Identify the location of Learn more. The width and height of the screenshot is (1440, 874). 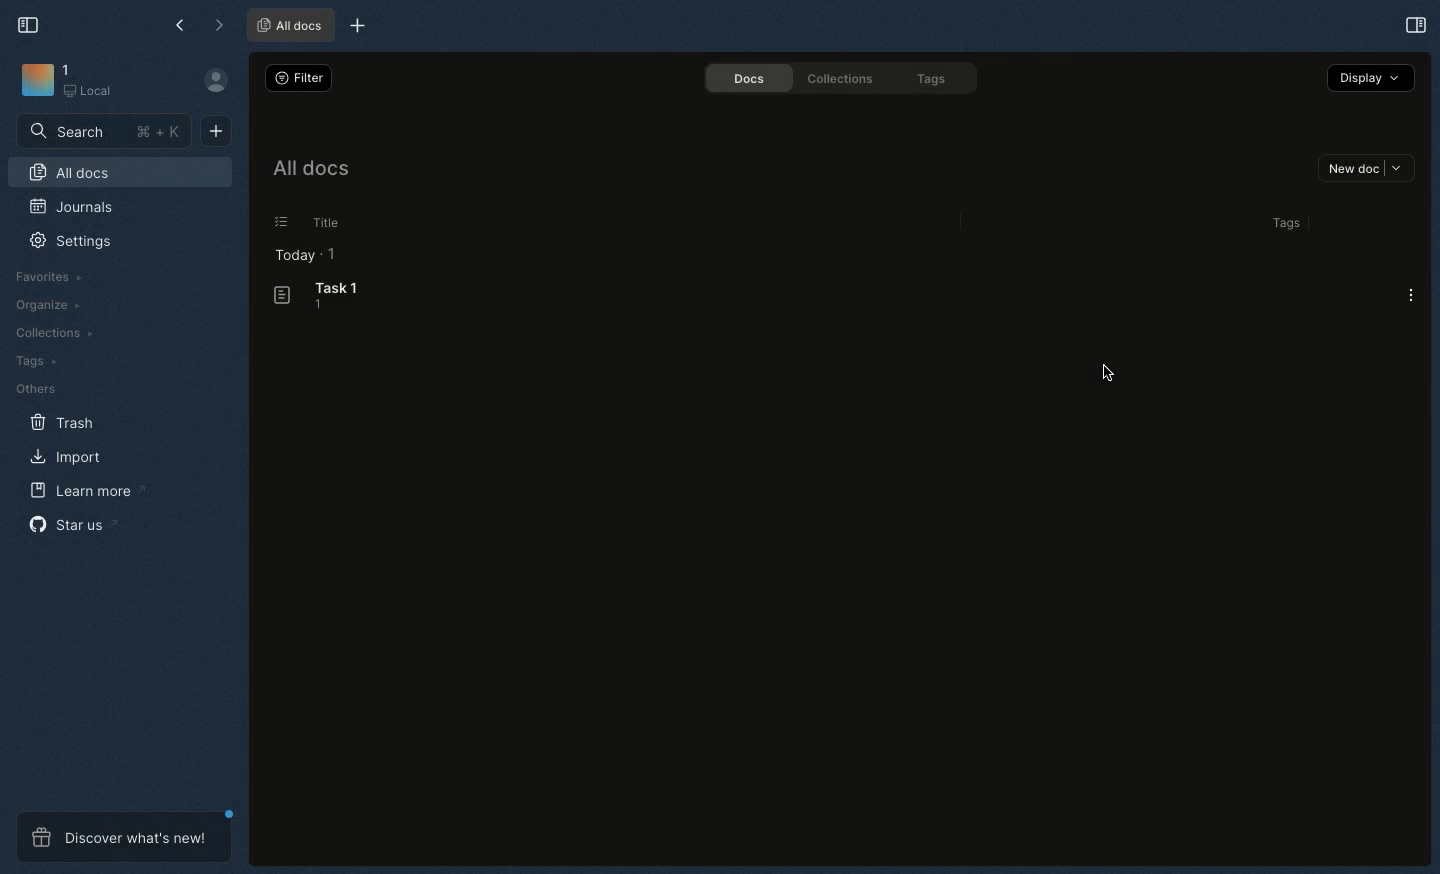
(84, 492).